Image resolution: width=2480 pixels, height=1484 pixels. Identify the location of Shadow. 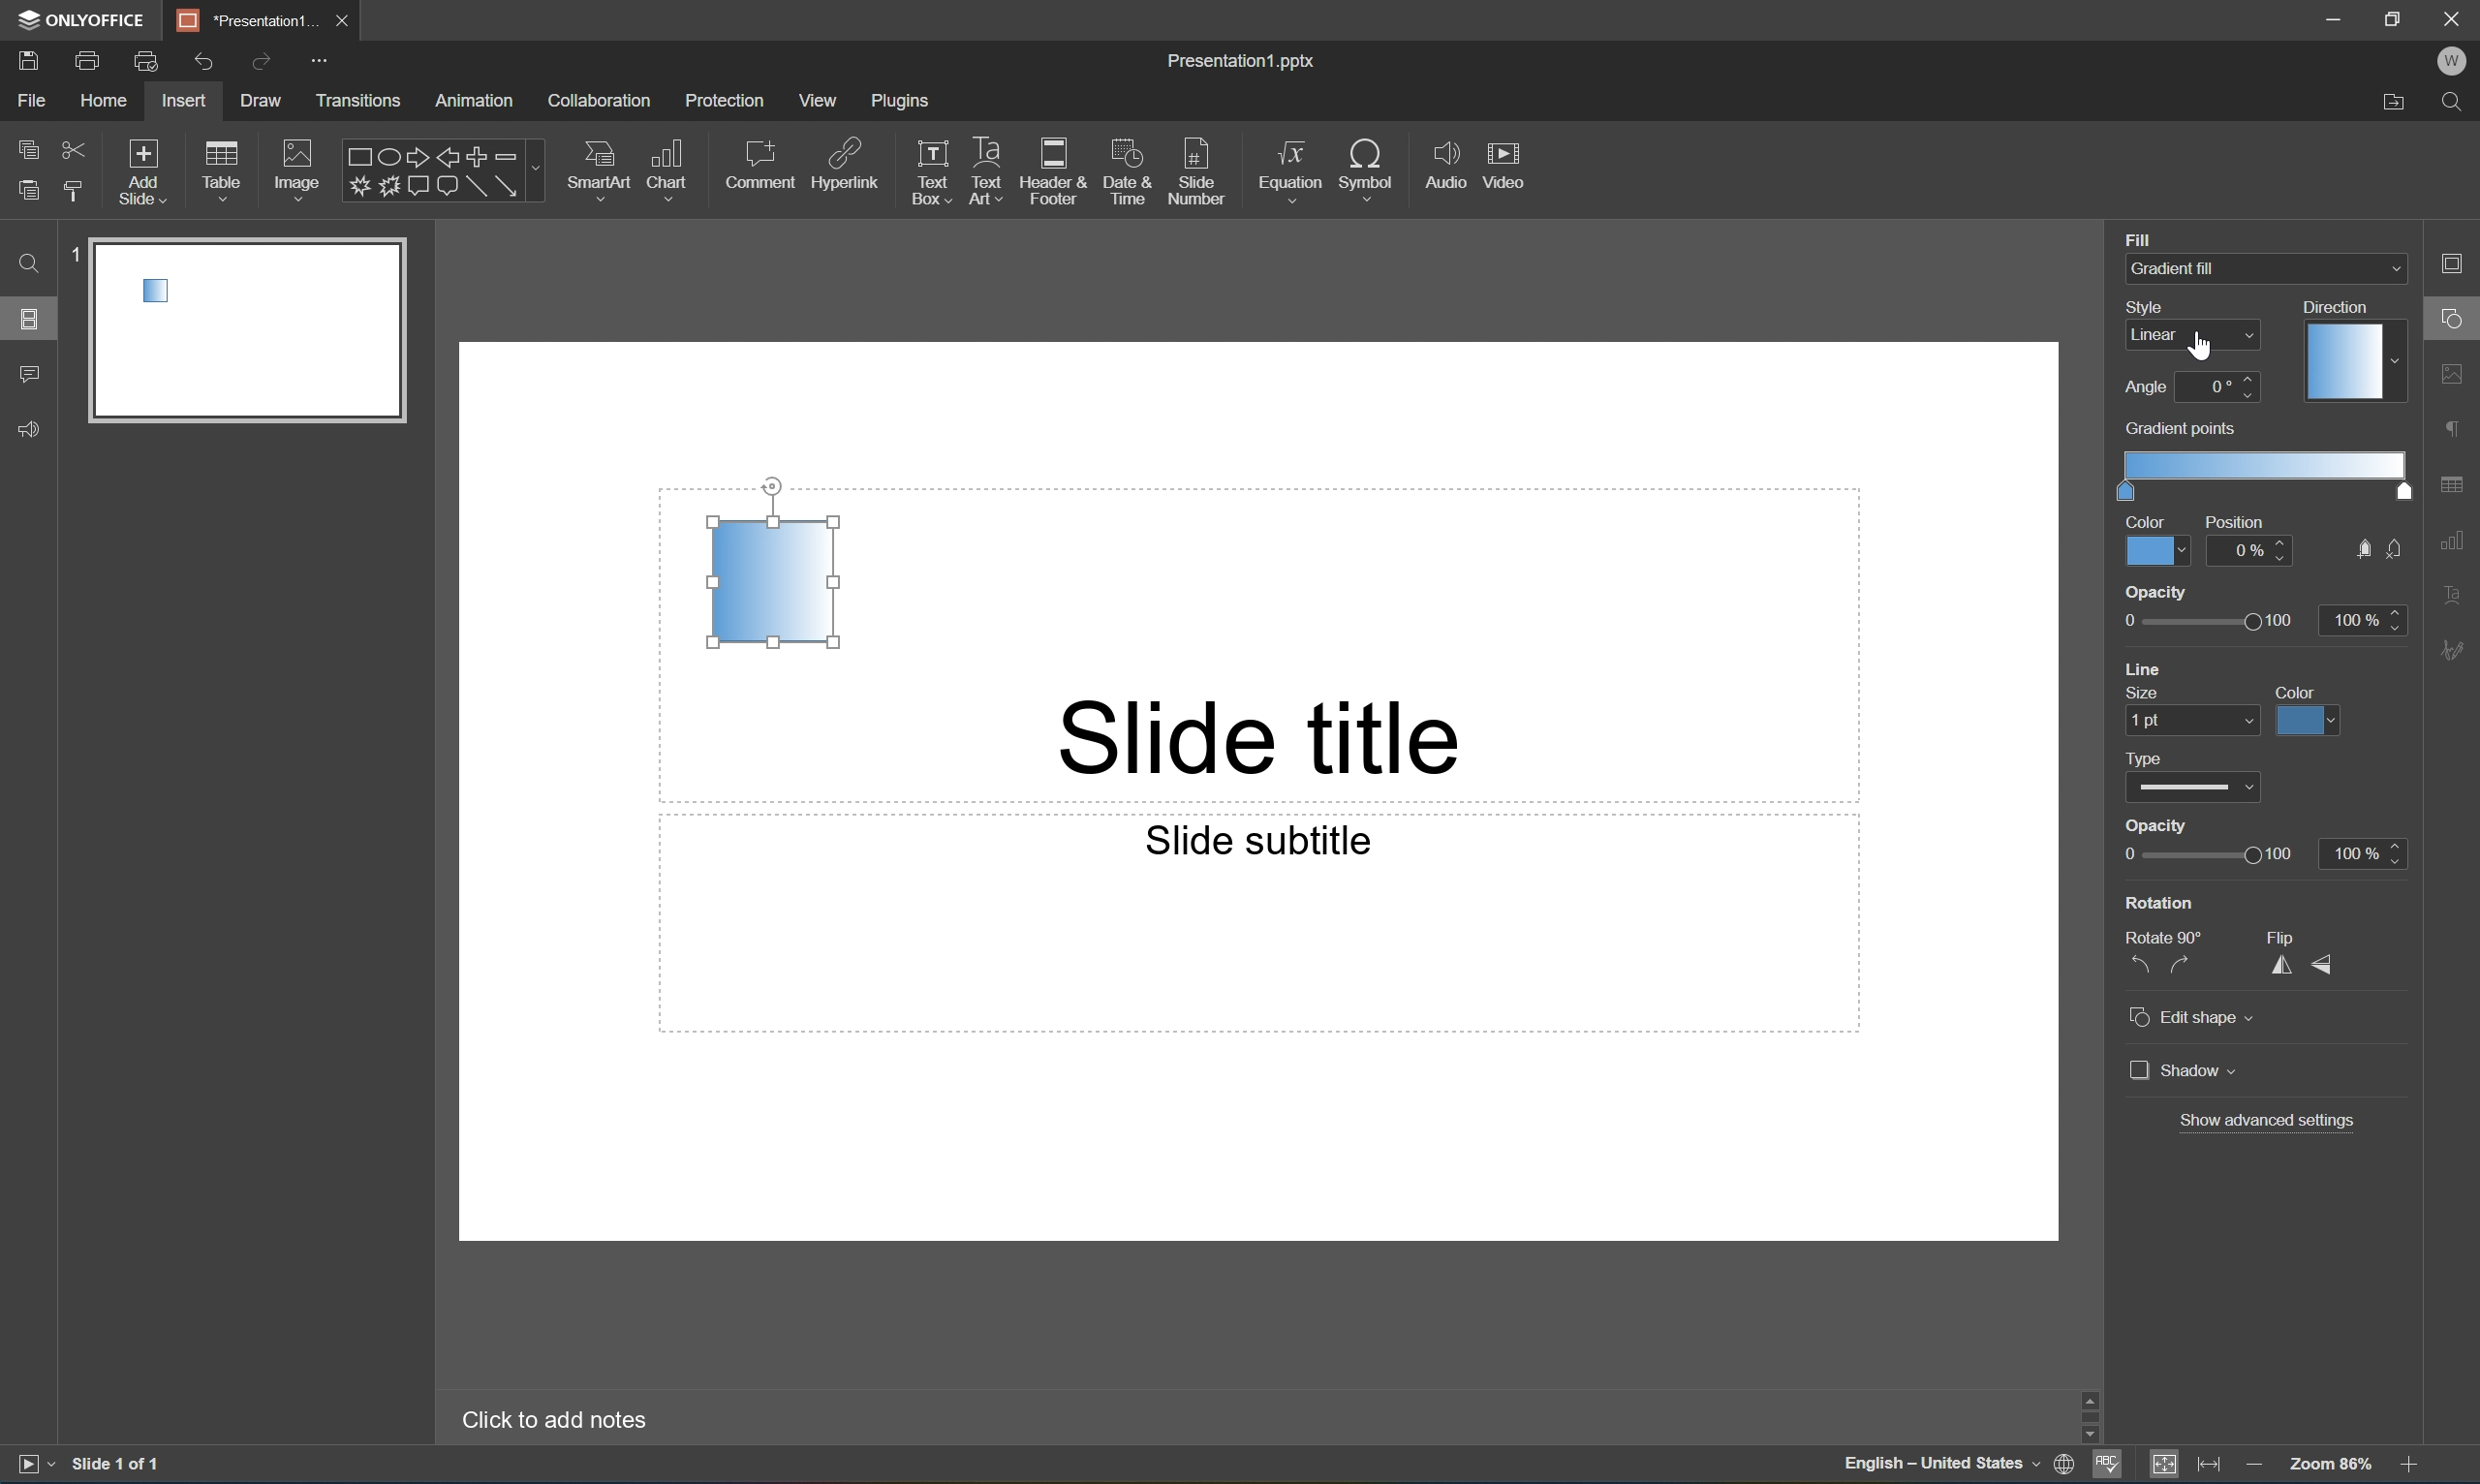
(2183, 1072).